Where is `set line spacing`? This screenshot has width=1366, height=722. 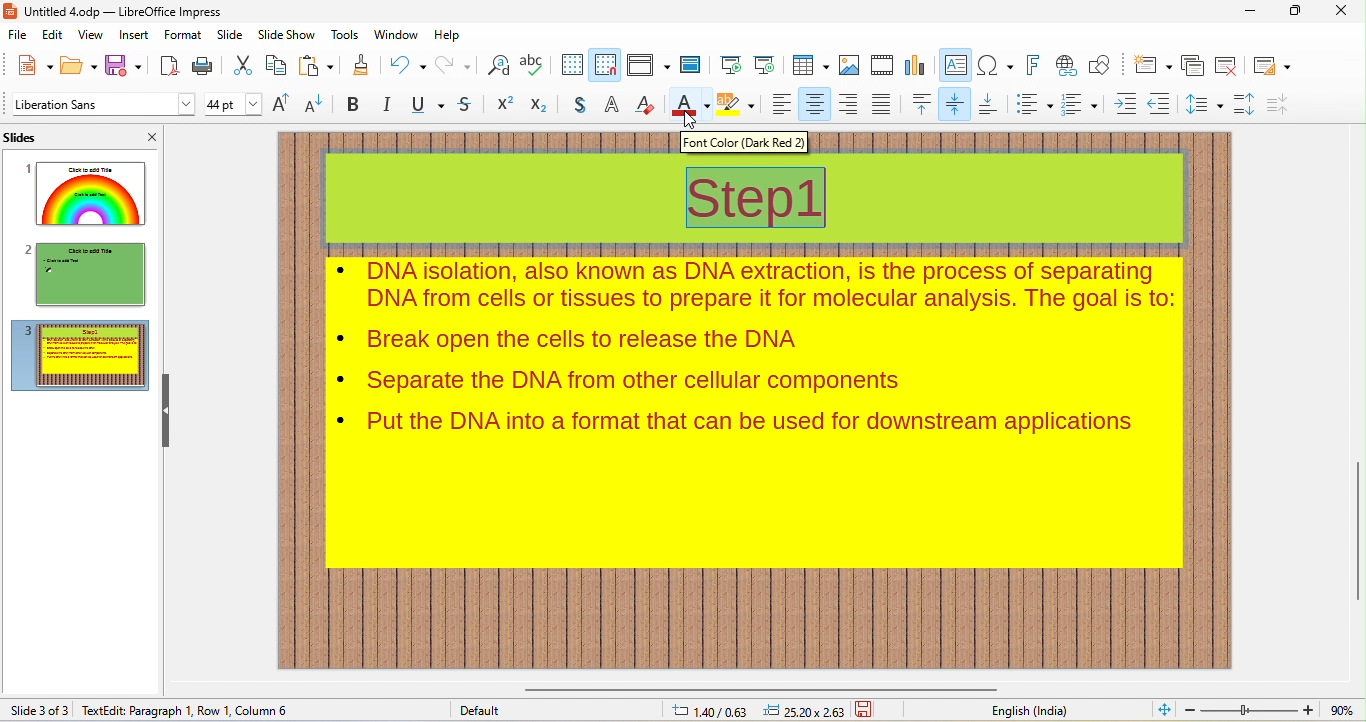
set line spacing is located at coordinates (1206, 104).